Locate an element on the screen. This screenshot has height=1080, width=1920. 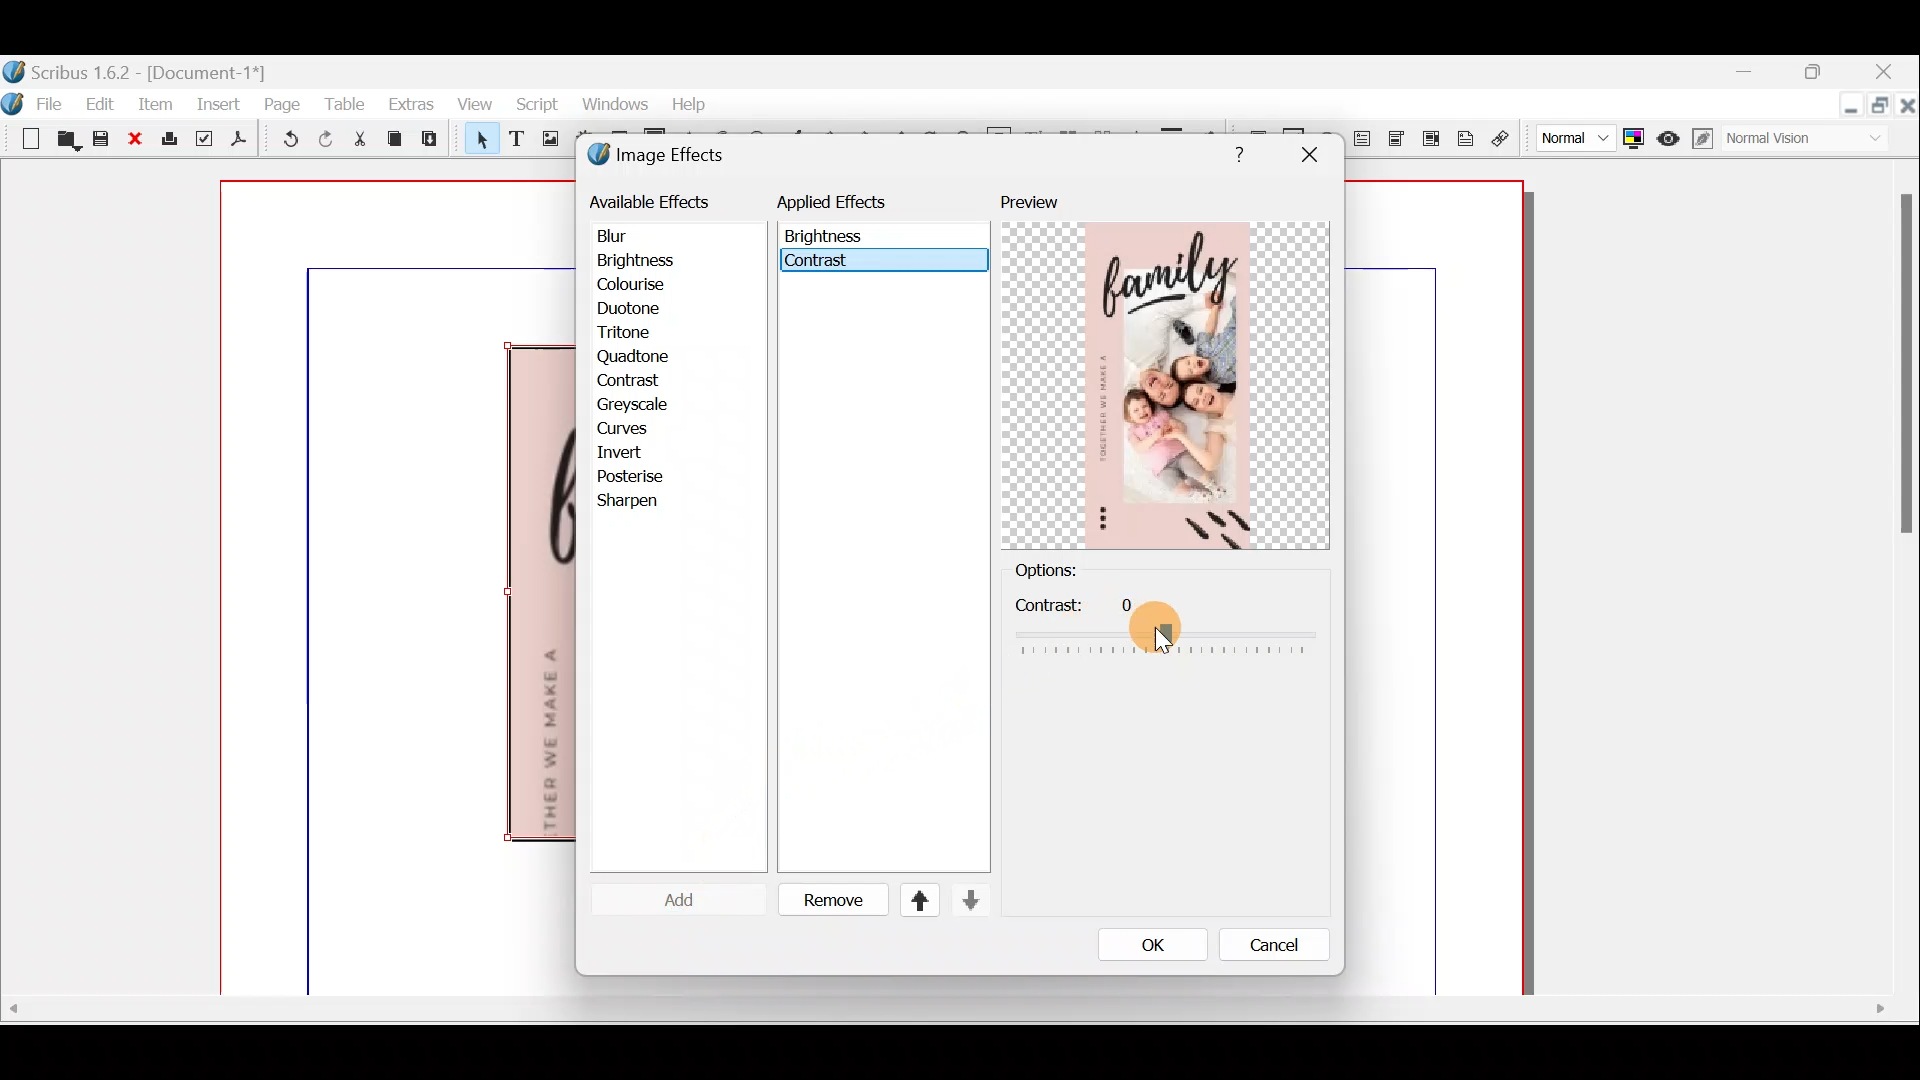
Help is located at coordinates (689, 102).